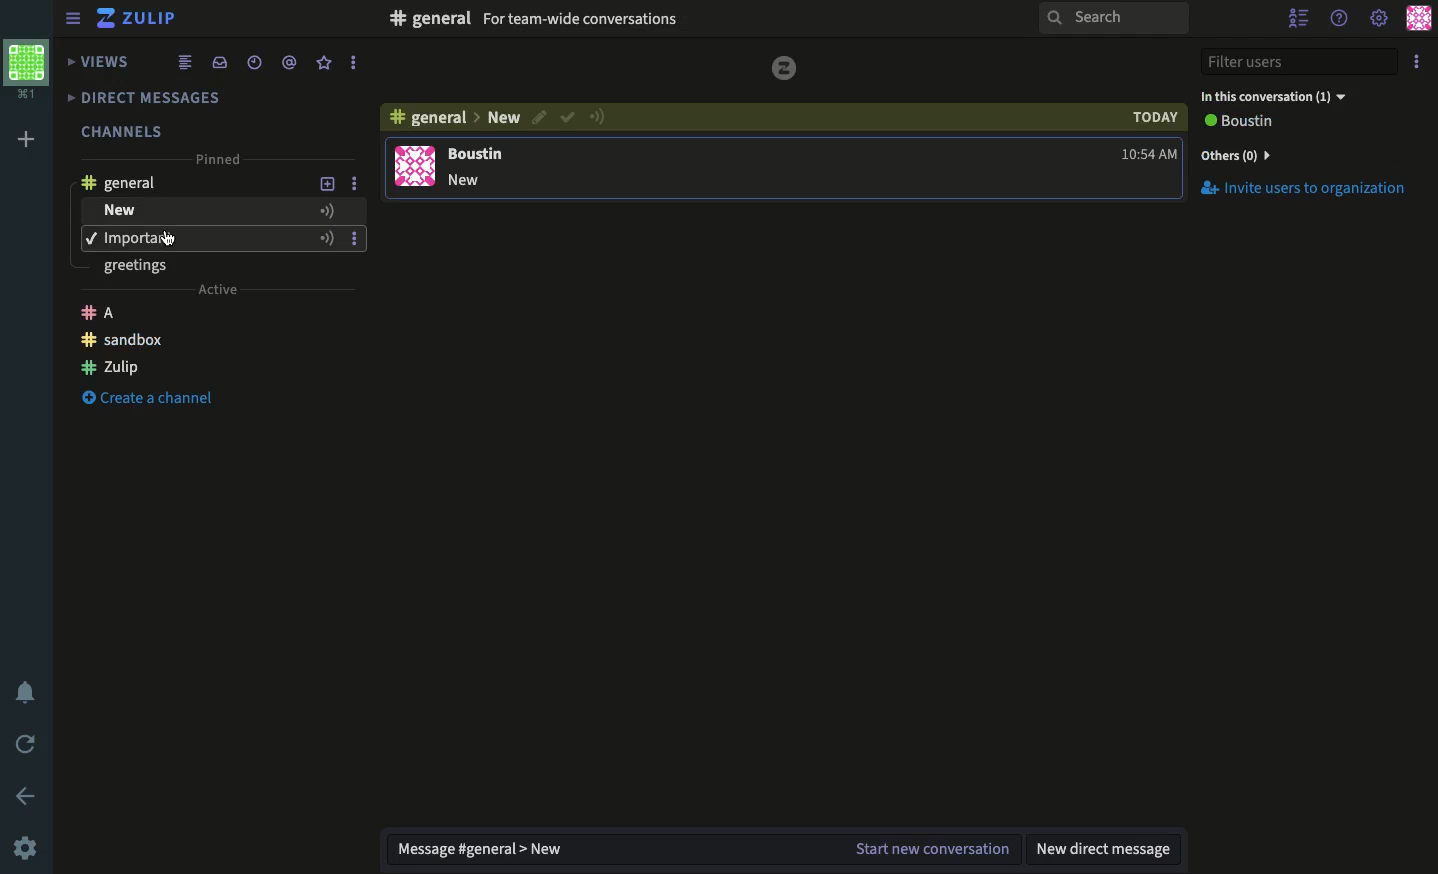 This screenshot has width=1438, height=874. What do you see at coordinates (789, 68) in the screenshot?
I see `logo` at bounding box center [789, 68].